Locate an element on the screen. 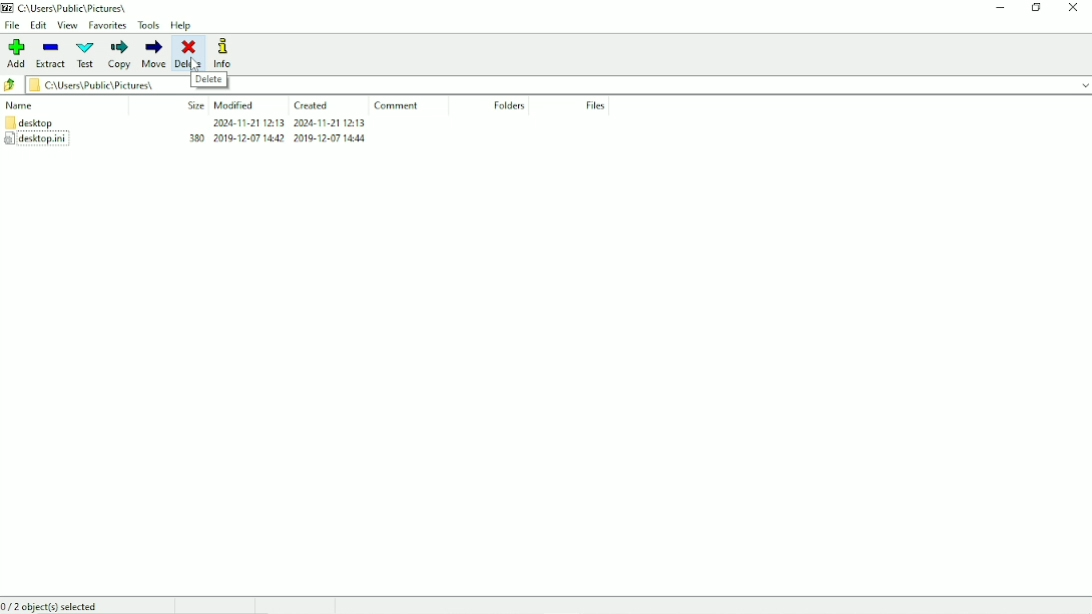  Move is located at coordinates (153, 54).